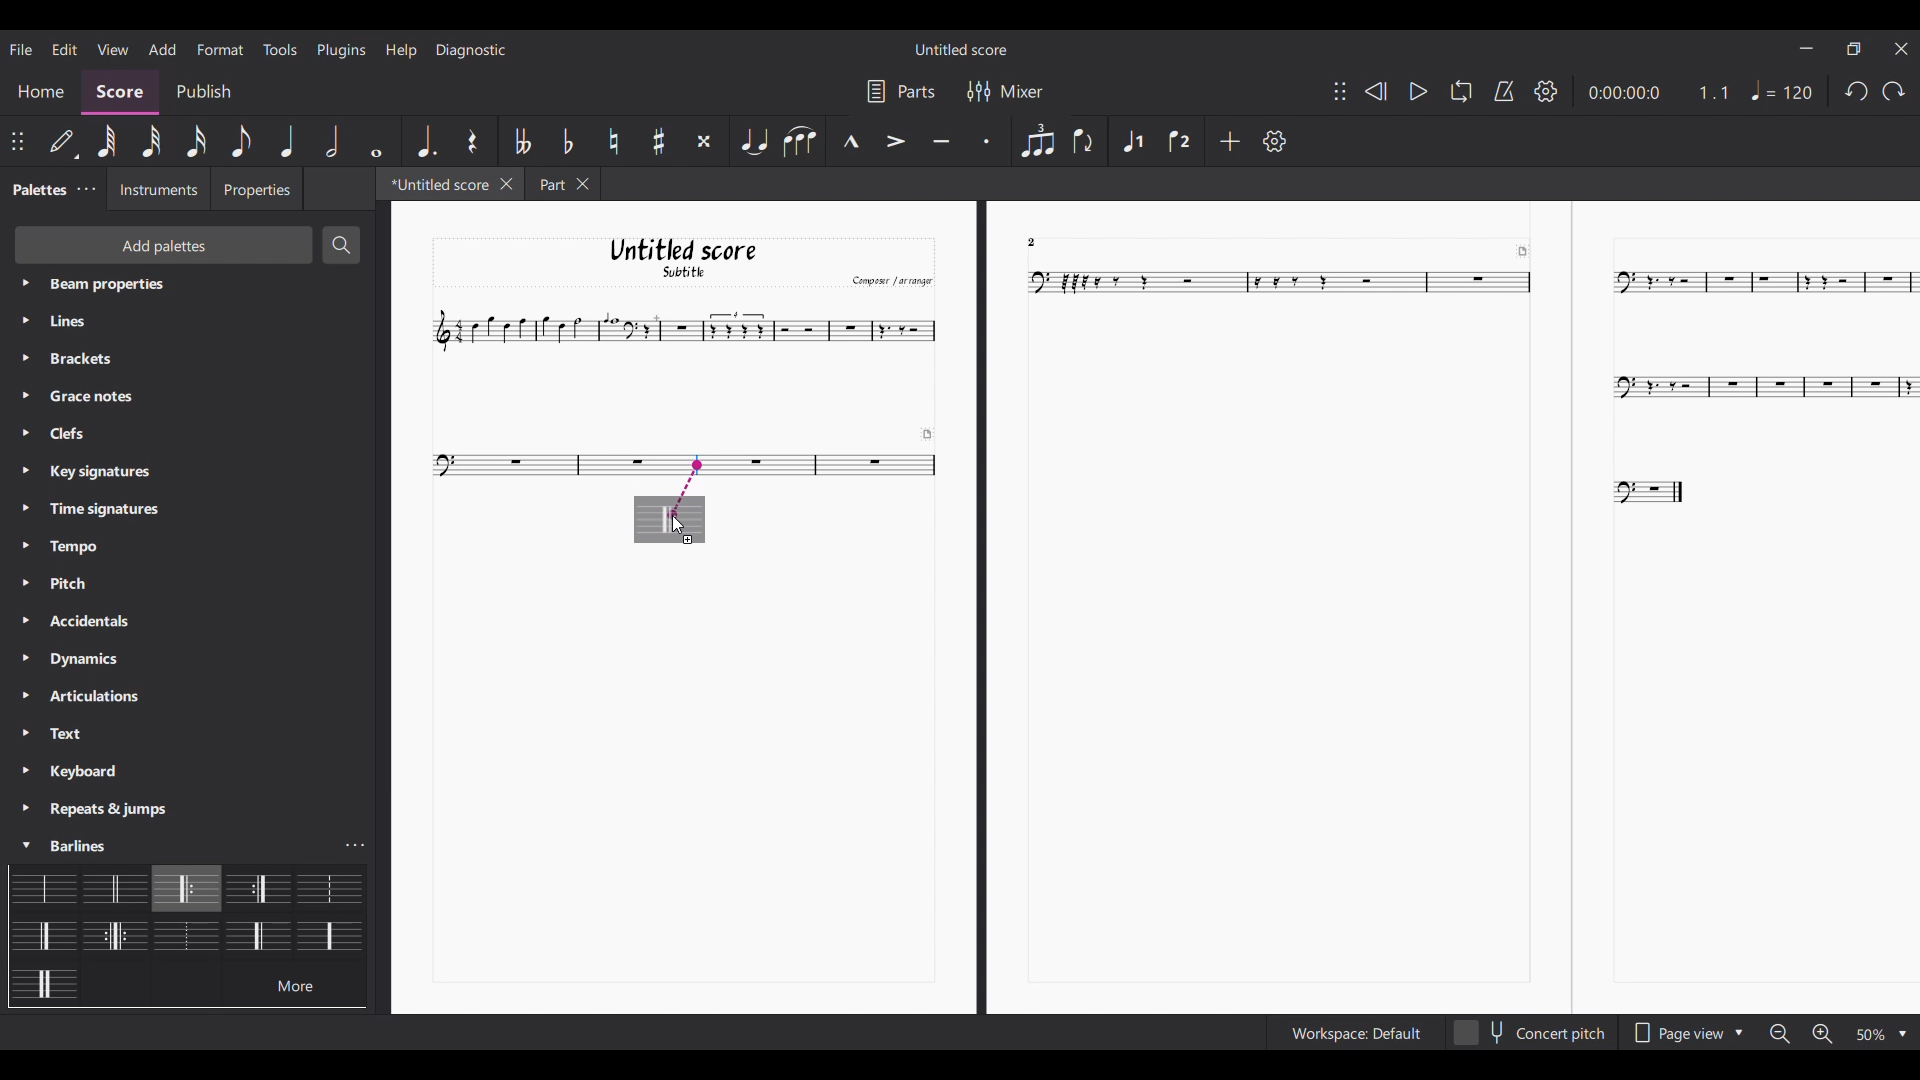 Image resolution: width=1920 pixels, height=1080 pixels. Describe the element at coordinates (472, 50) in the screenshot. I see `Diagnostic menu` at that location.